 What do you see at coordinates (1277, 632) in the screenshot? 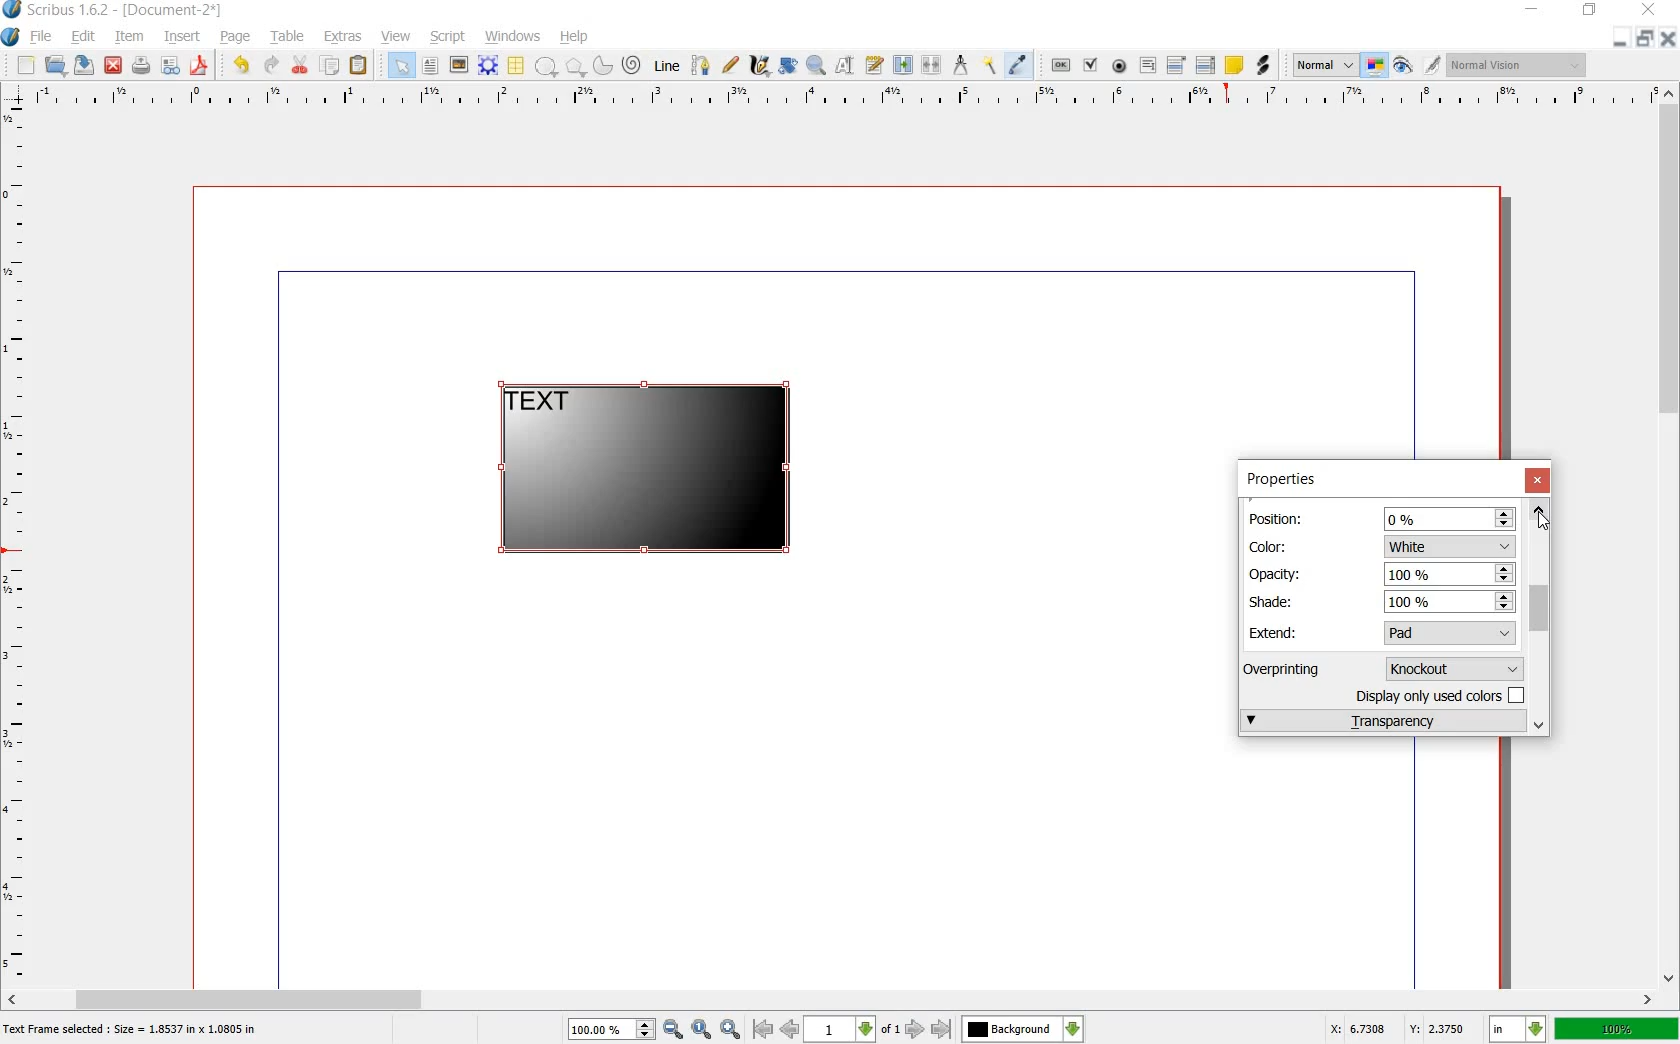
I see `extend` at bounding box center [1277, 632].